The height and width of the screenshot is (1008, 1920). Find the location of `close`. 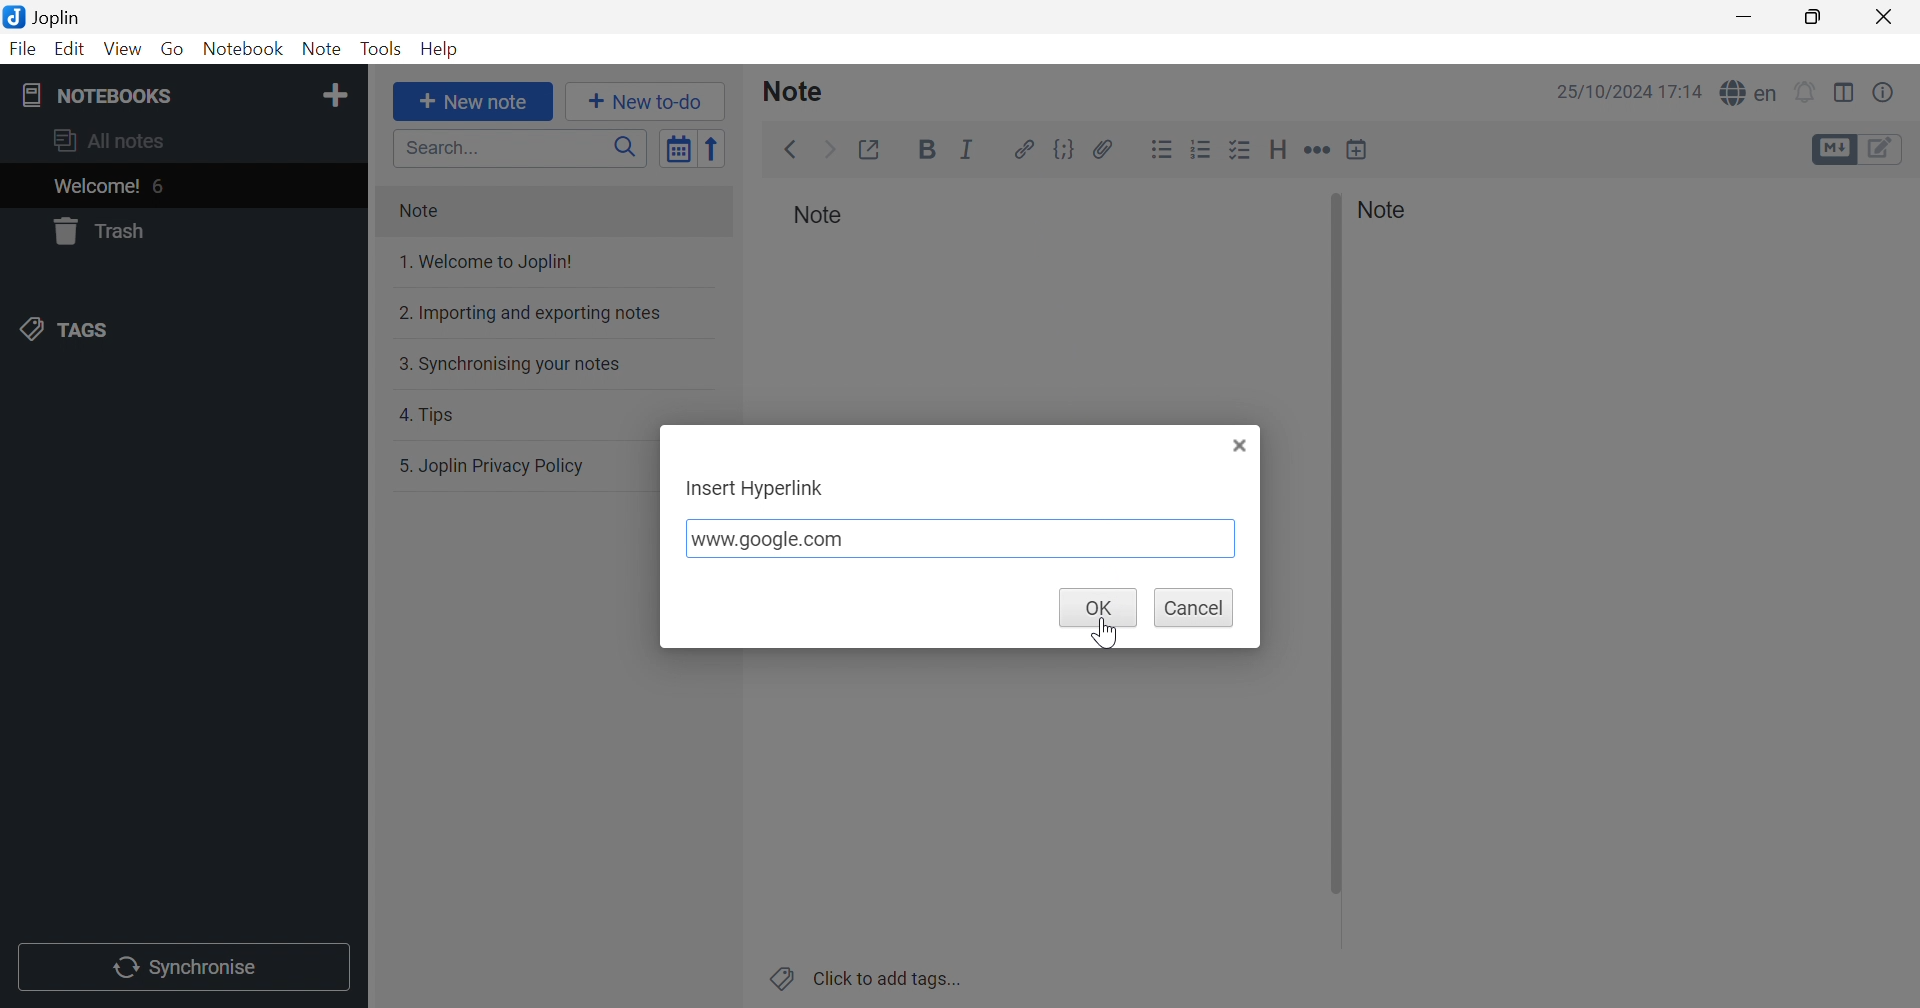

close is located at coordinates (1242, 444).